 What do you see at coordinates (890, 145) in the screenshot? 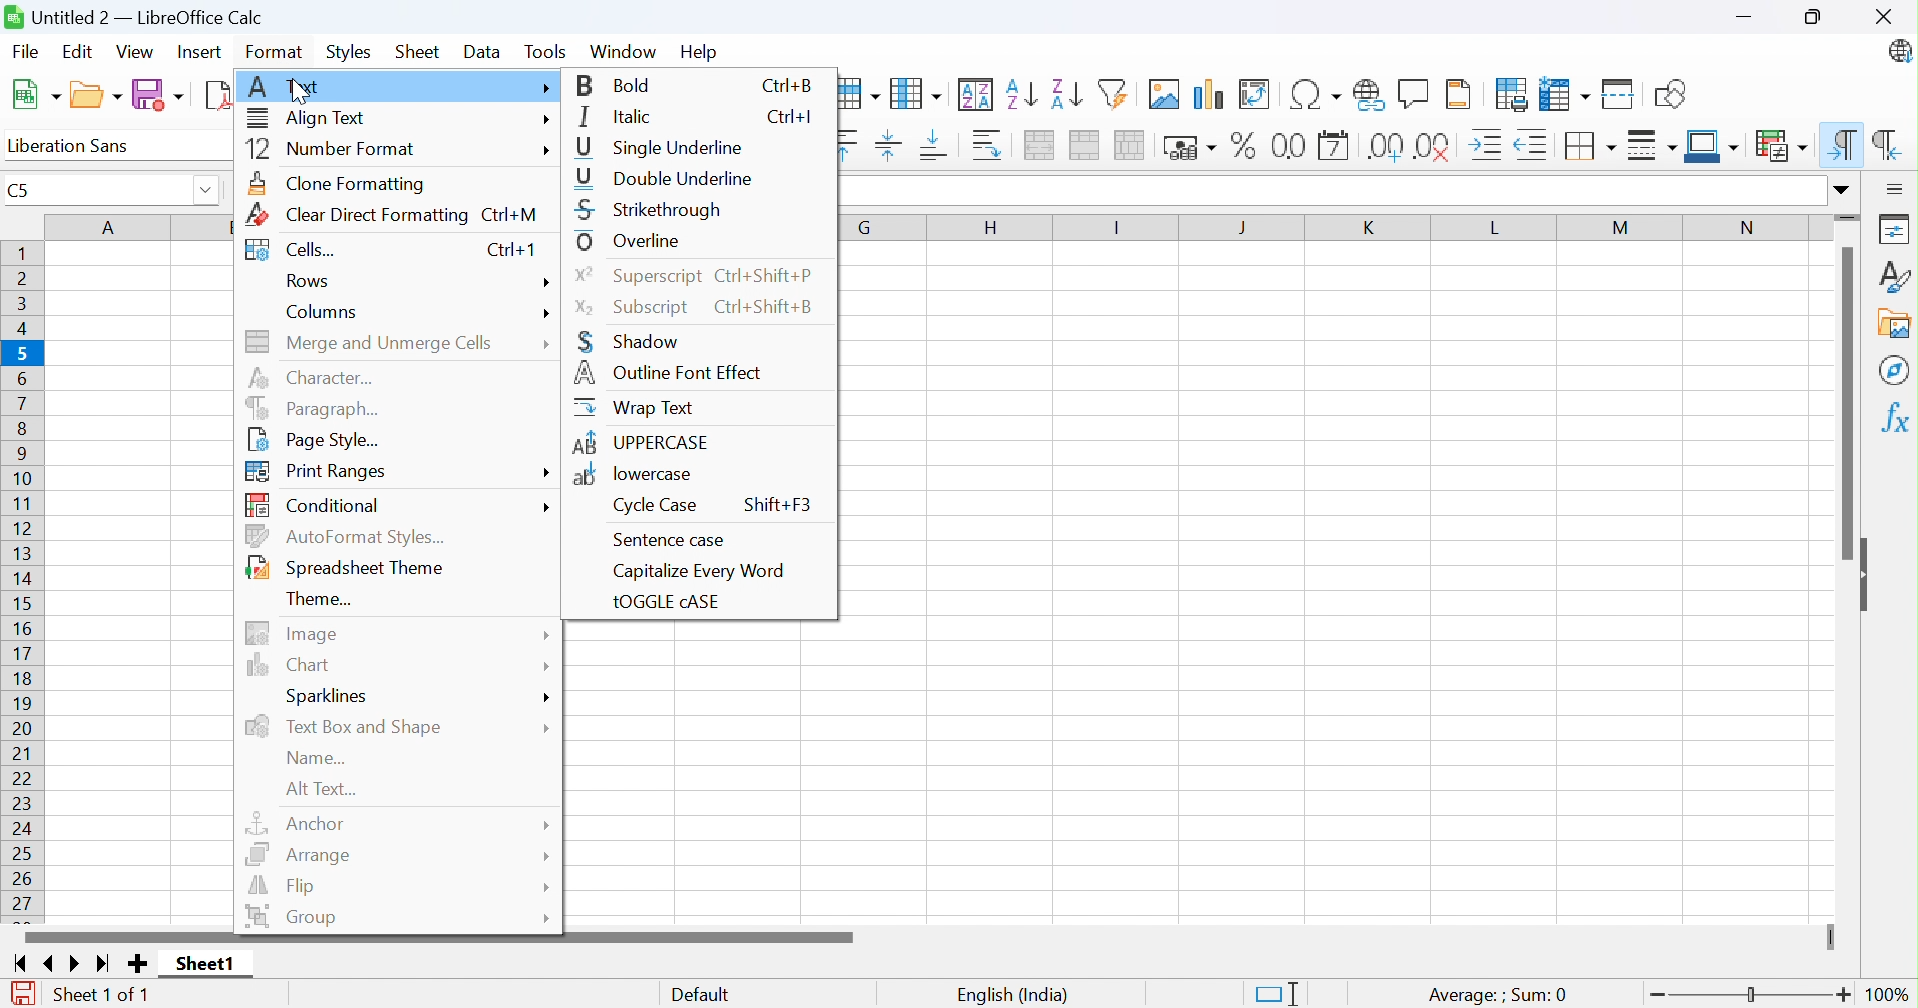
I see `Align vertically` at bounding box center [890, 145].